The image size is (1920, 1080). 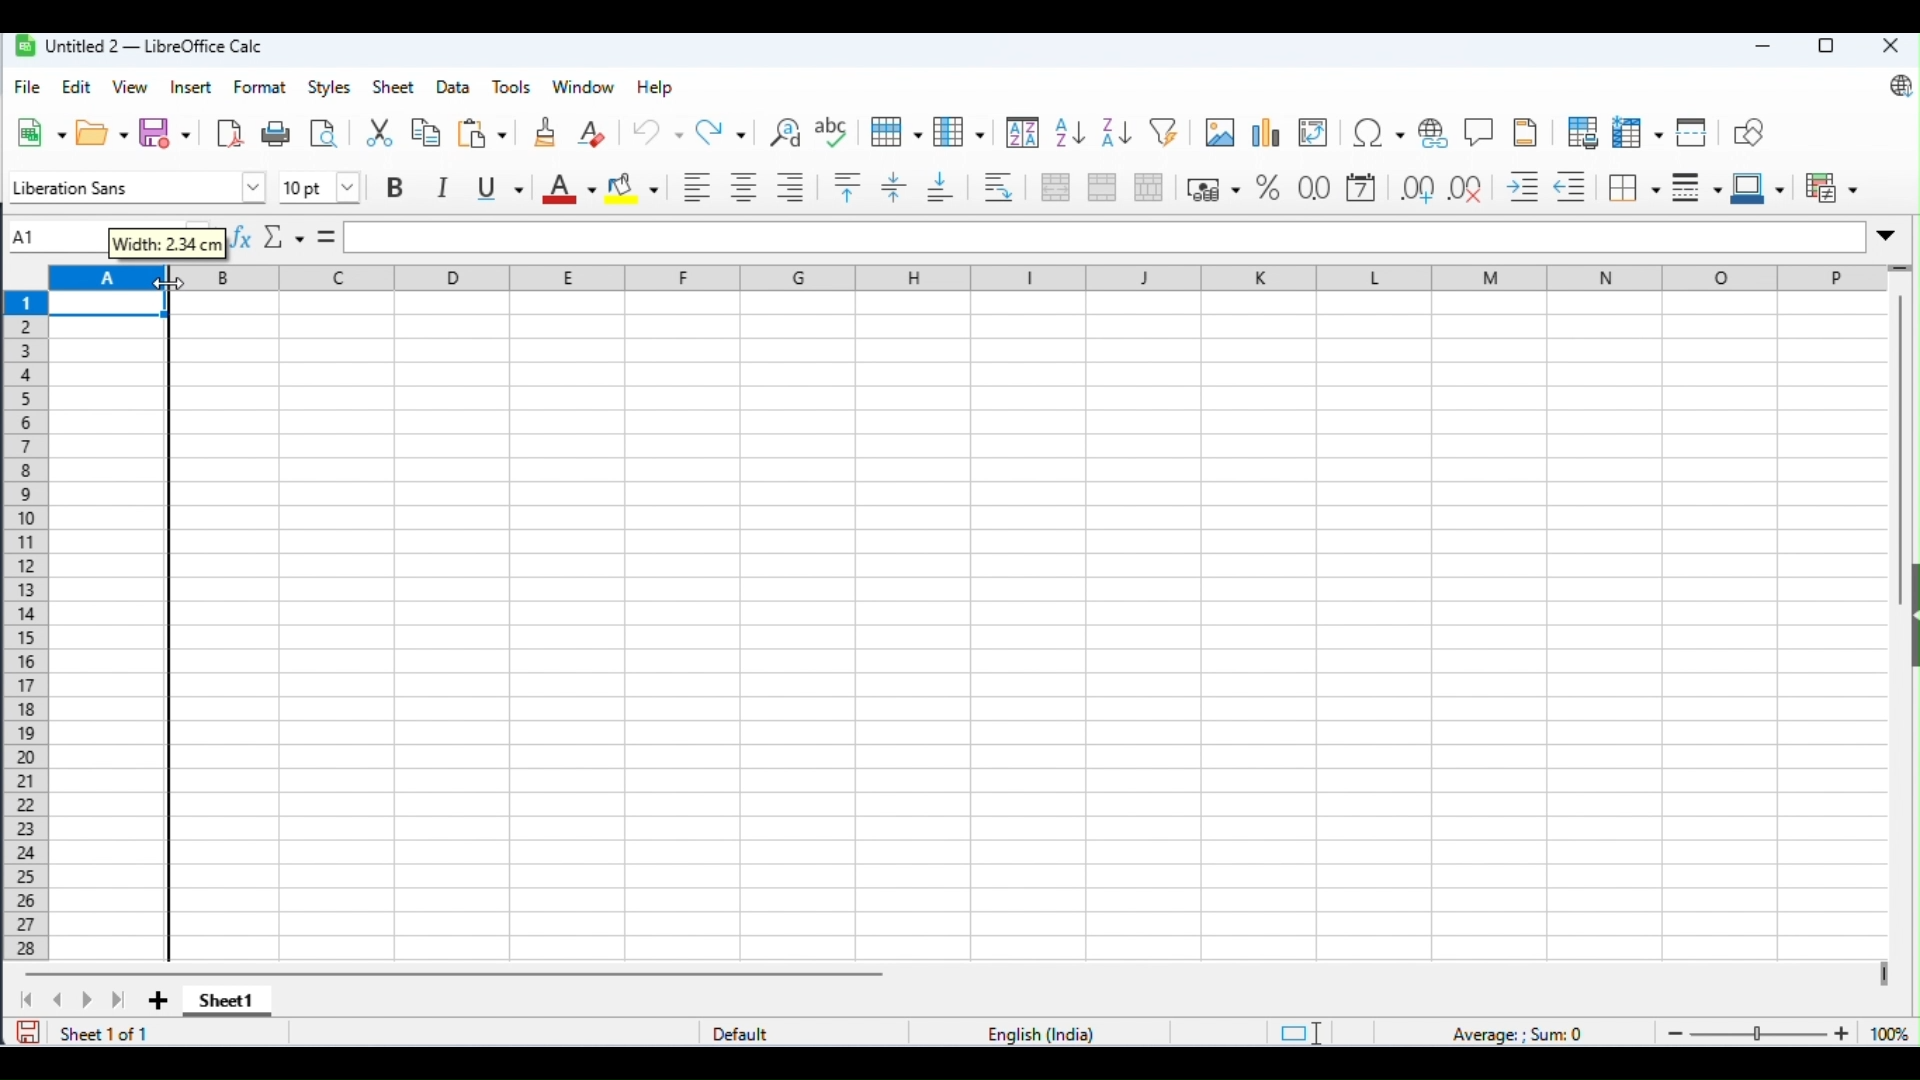 I want to click on tools, so click(x=514, y=88).